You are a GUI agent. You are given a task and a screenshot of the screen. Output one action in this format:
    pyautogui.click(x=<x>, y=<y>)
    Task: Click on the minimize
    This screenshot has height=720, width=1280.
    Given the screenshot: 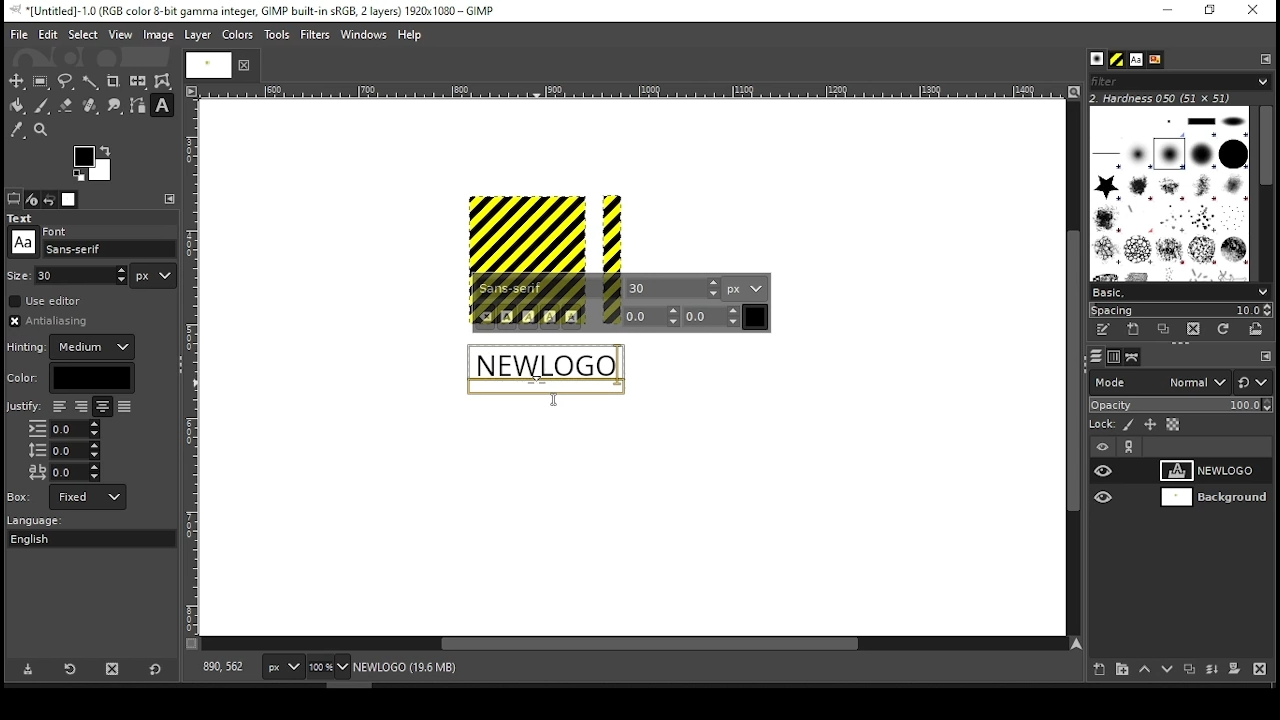 What is the action you would take?
    pyautogui.click(x=1166, y=11)
    